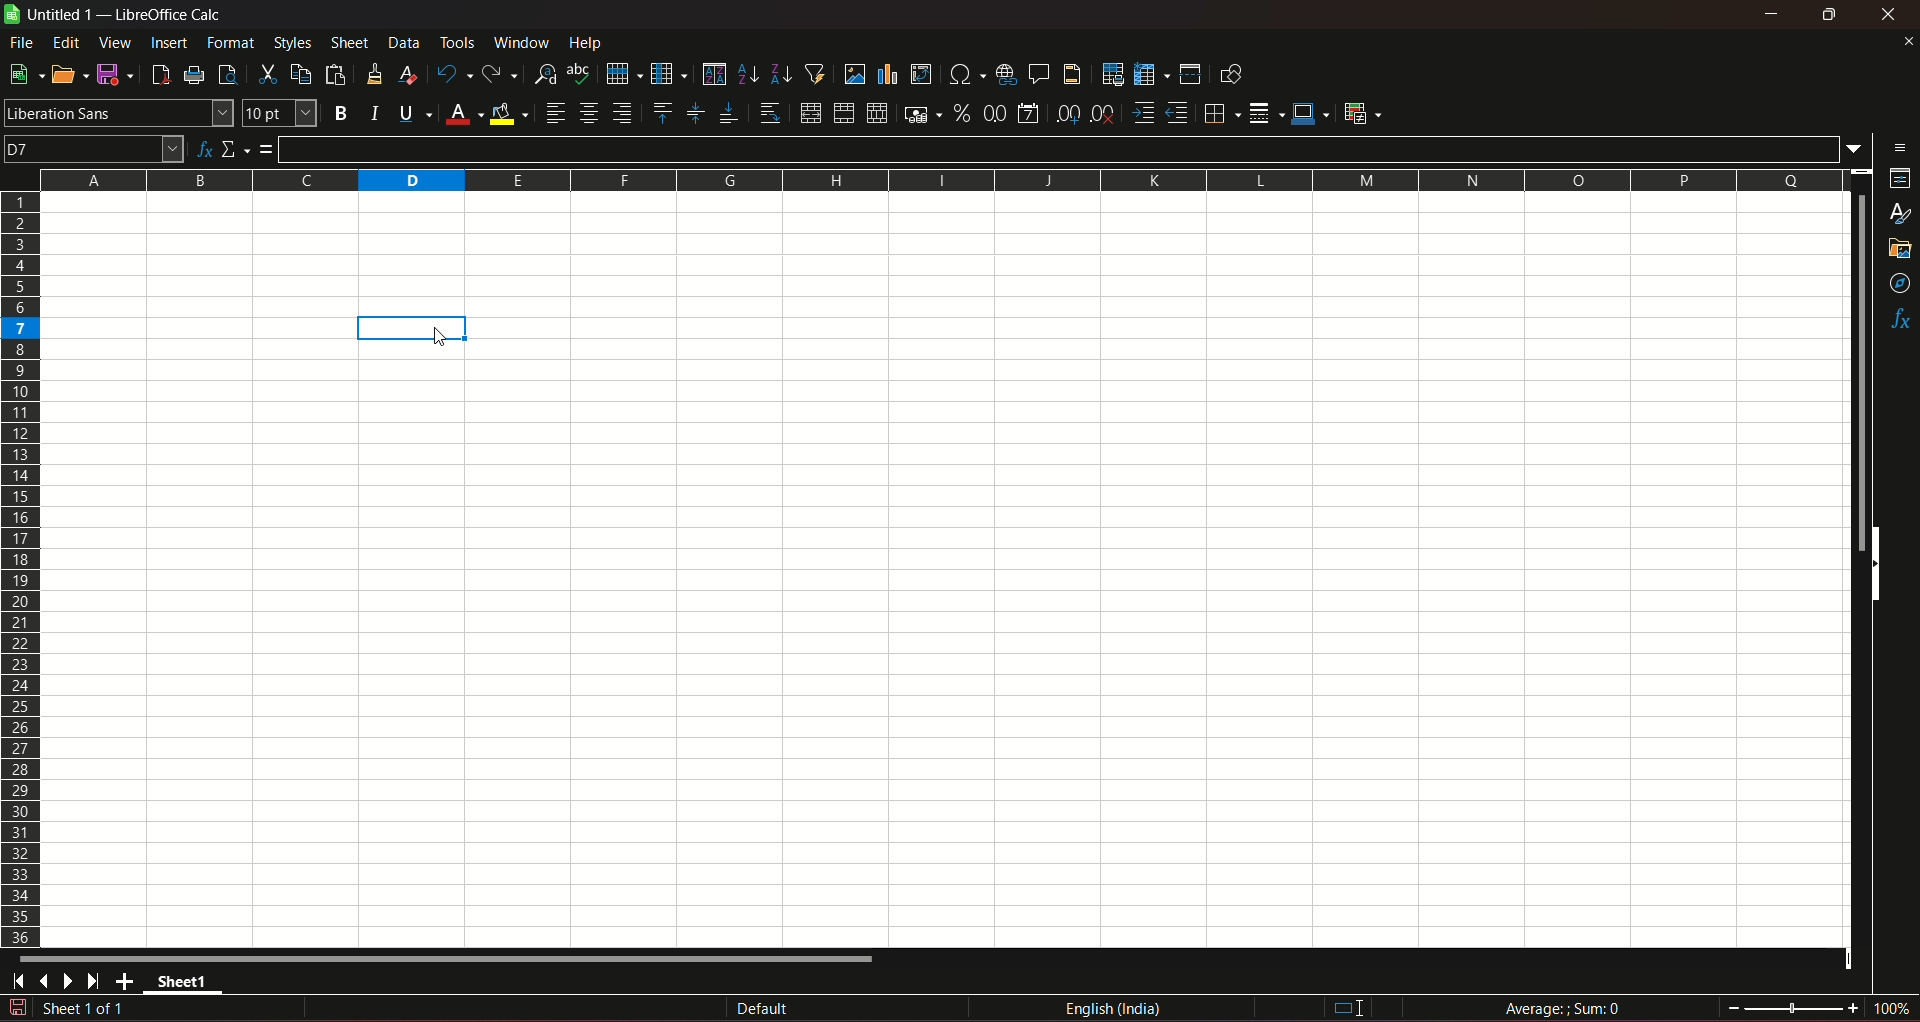  I want to click on insert or edit pivot table, so click(922, 73).